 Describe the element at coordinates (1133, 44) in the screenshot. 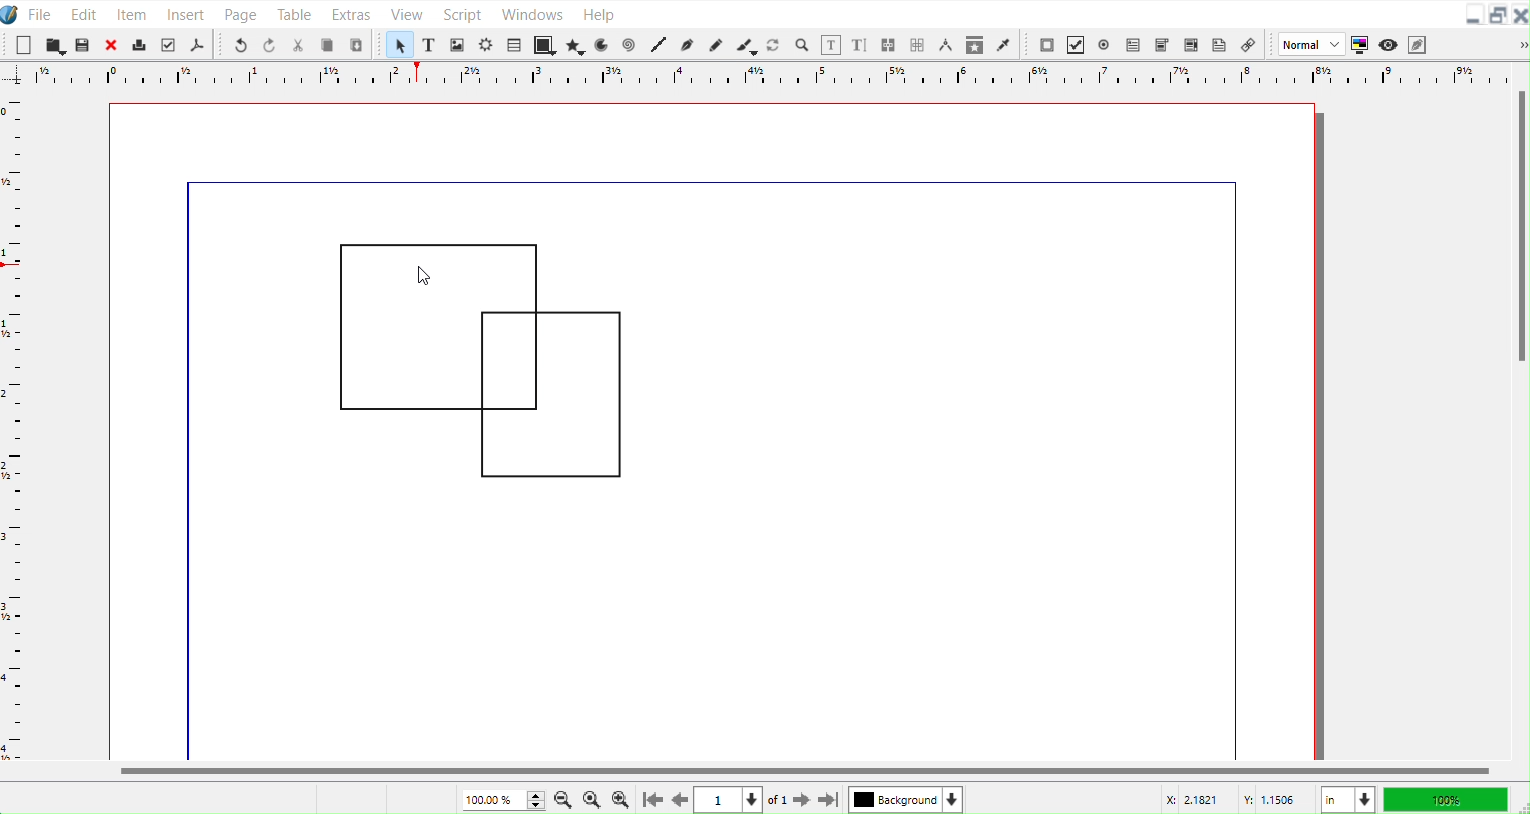

I see `PDF Text Field` at that location.